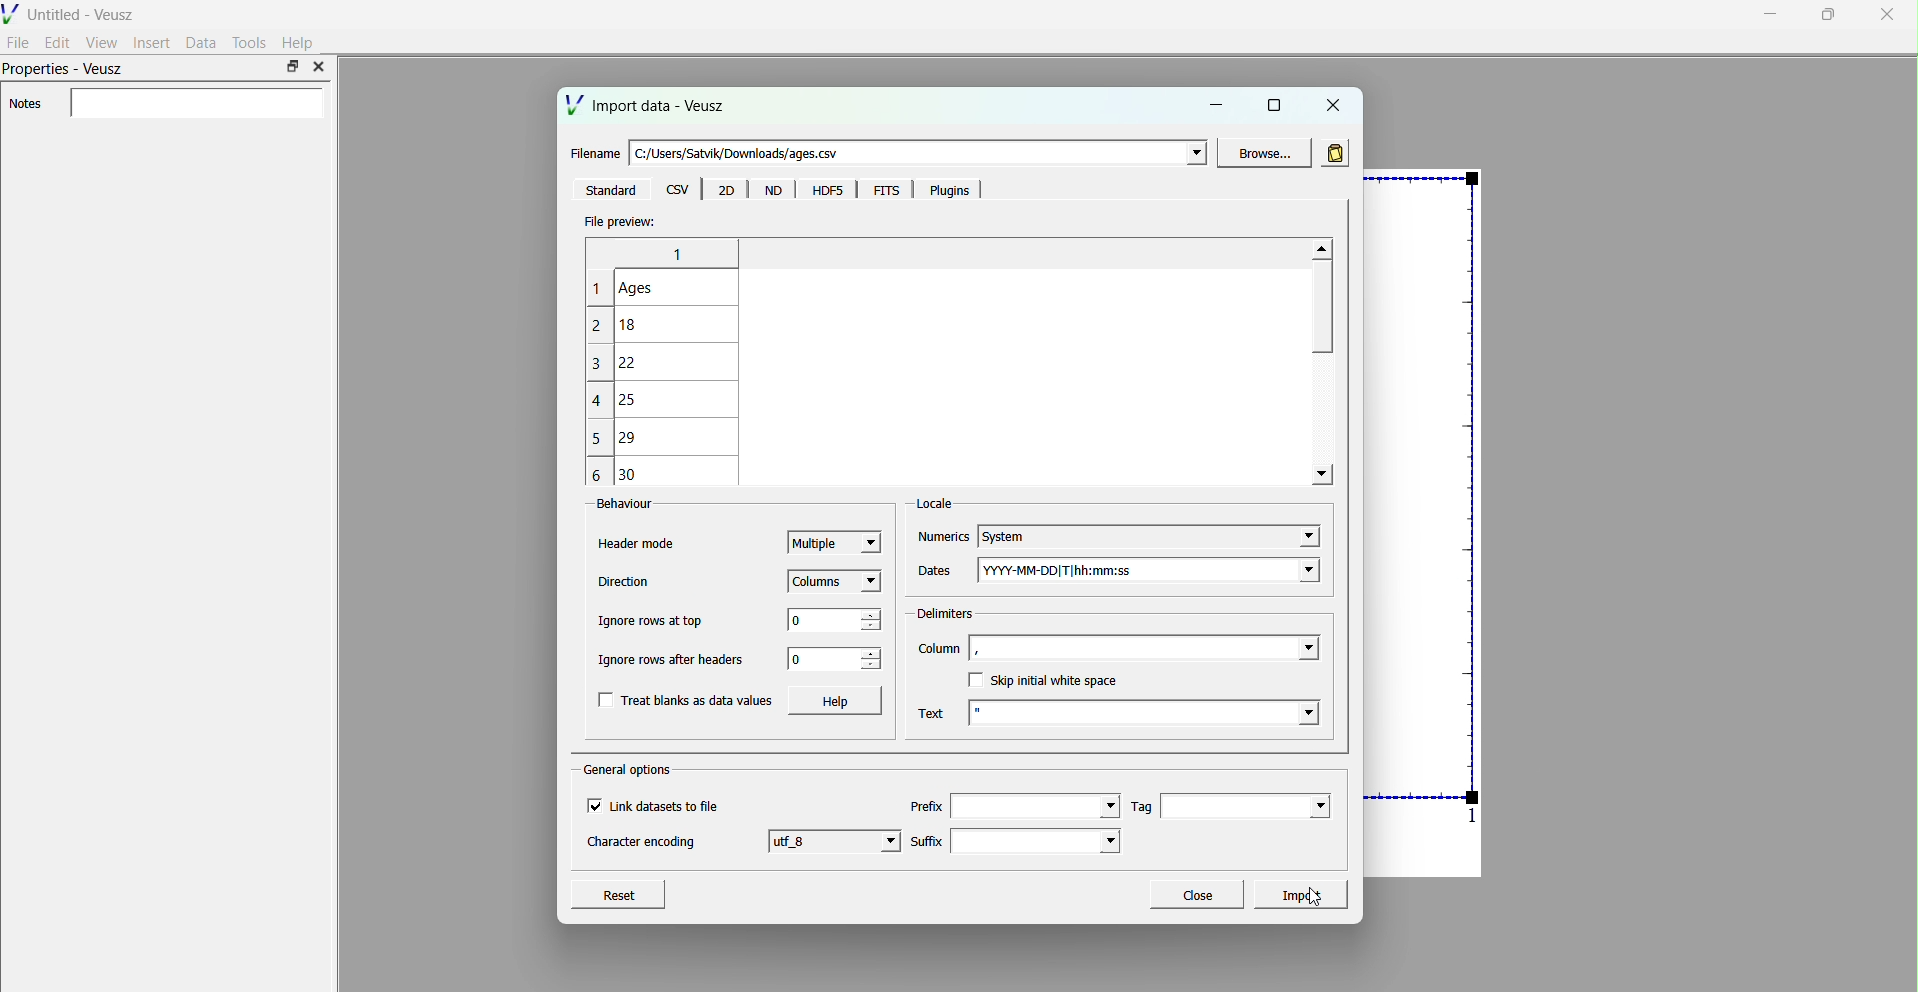  What do you see at coordinates (1033, 806) in the screenshot?
I see `prefilx field` at bounding box center [1033, 806].